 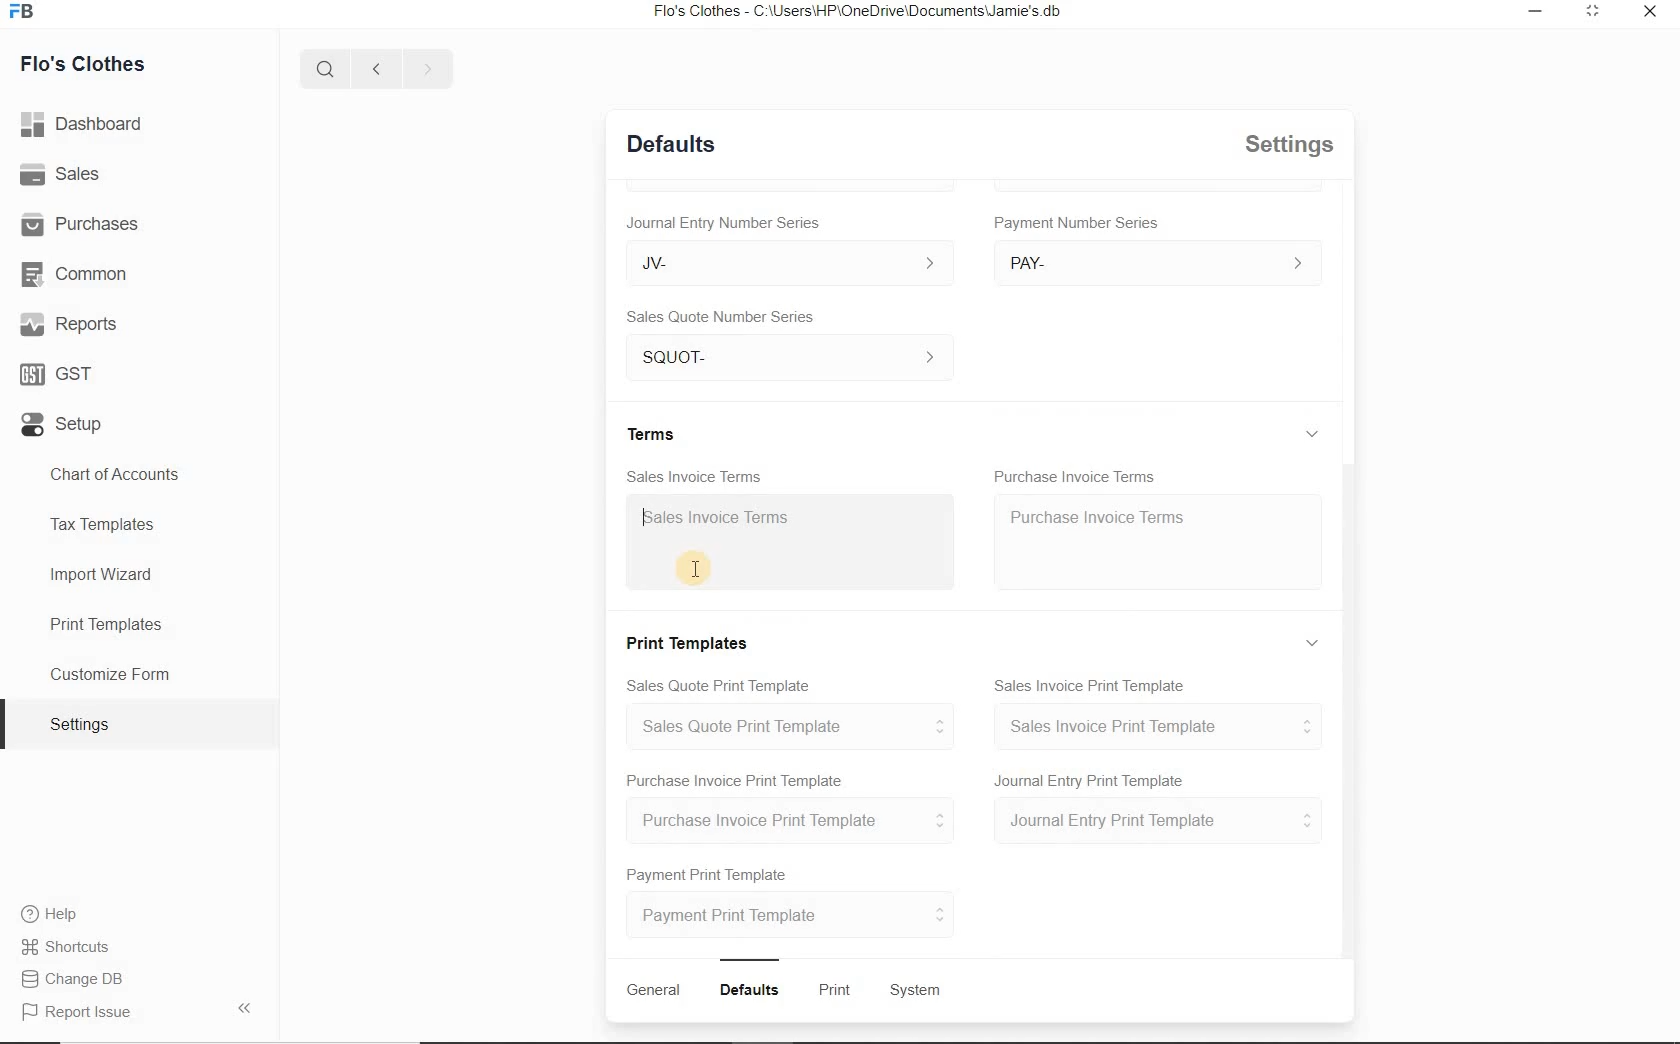 I want to click on Logo, so click(x=24, y=11).